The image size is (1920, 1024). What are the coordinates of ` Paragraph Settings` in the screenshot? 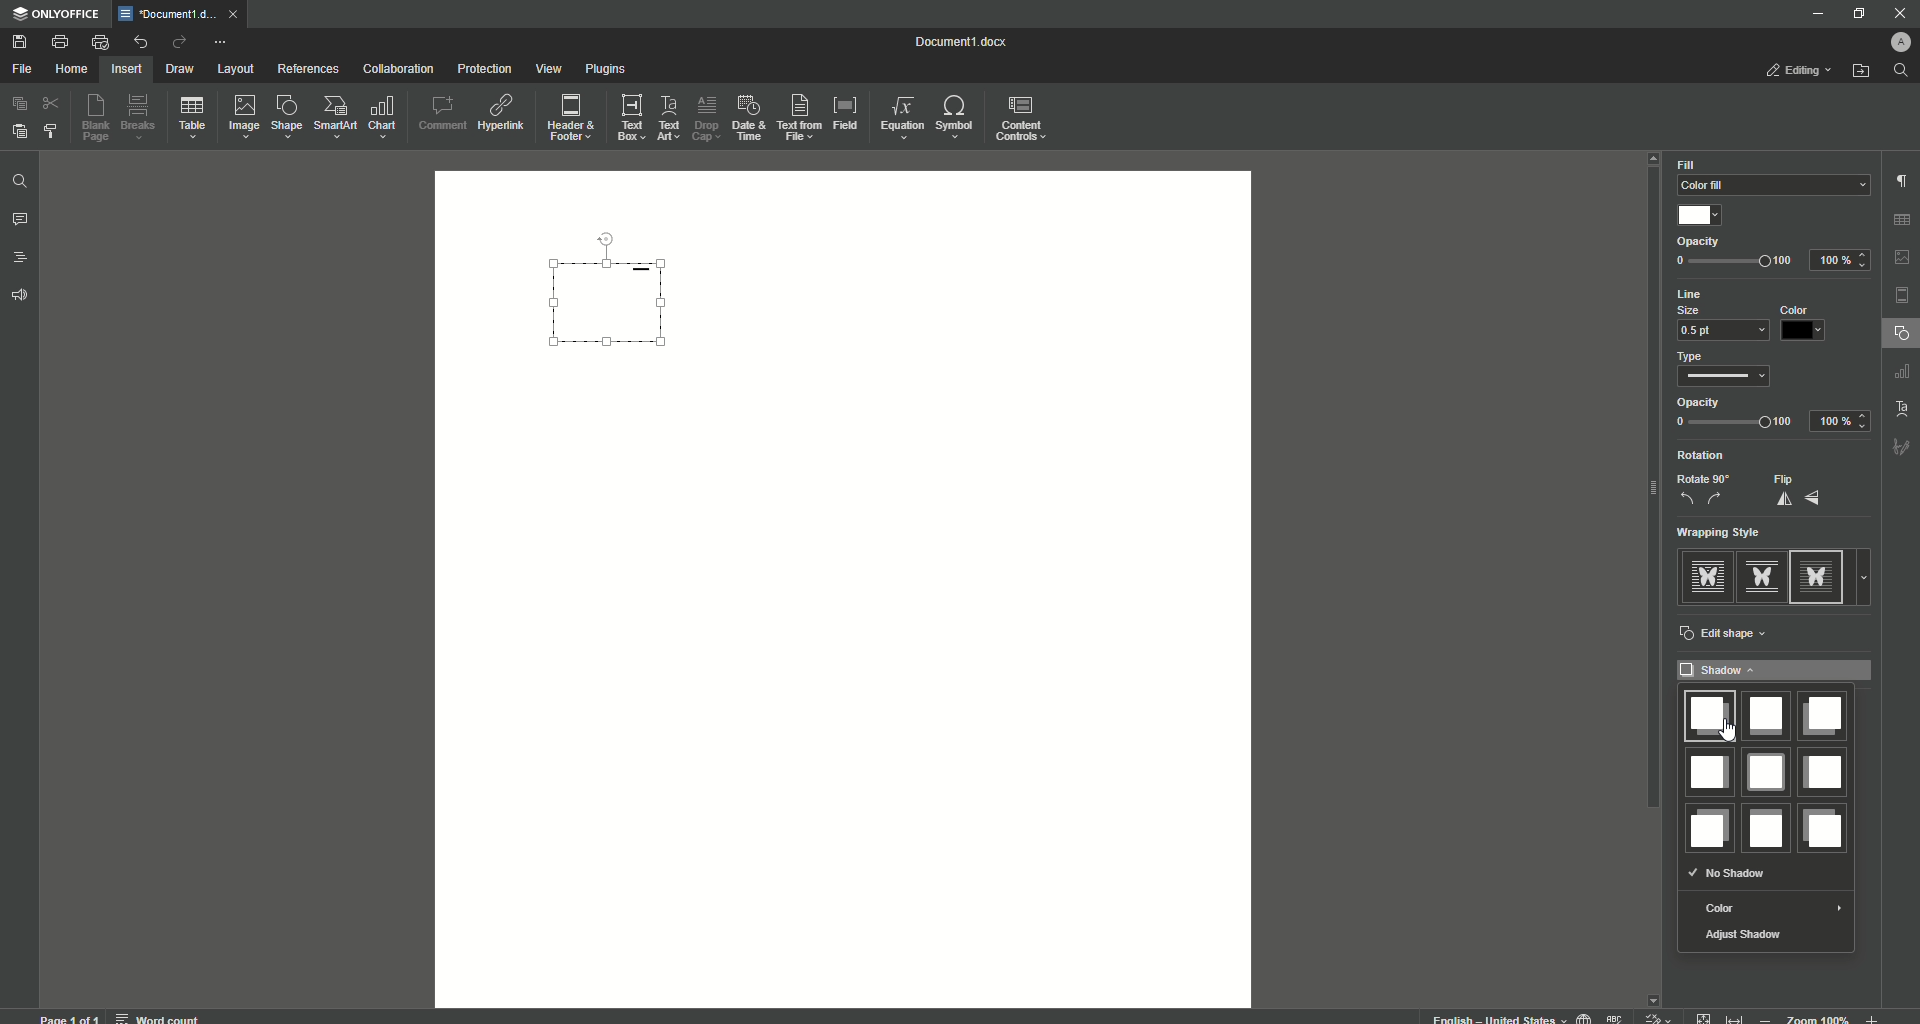 It's located at (1900, 180).